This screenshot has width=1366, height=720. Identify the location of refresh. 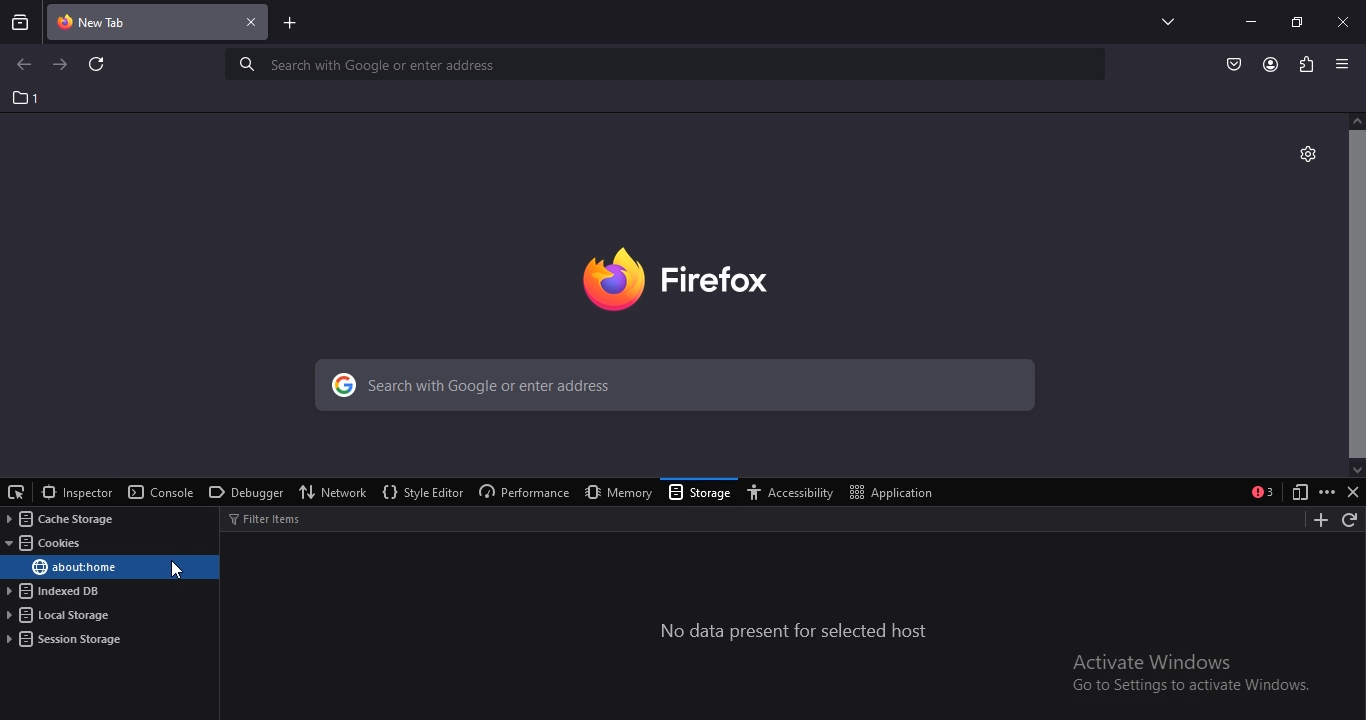
(98, 66).